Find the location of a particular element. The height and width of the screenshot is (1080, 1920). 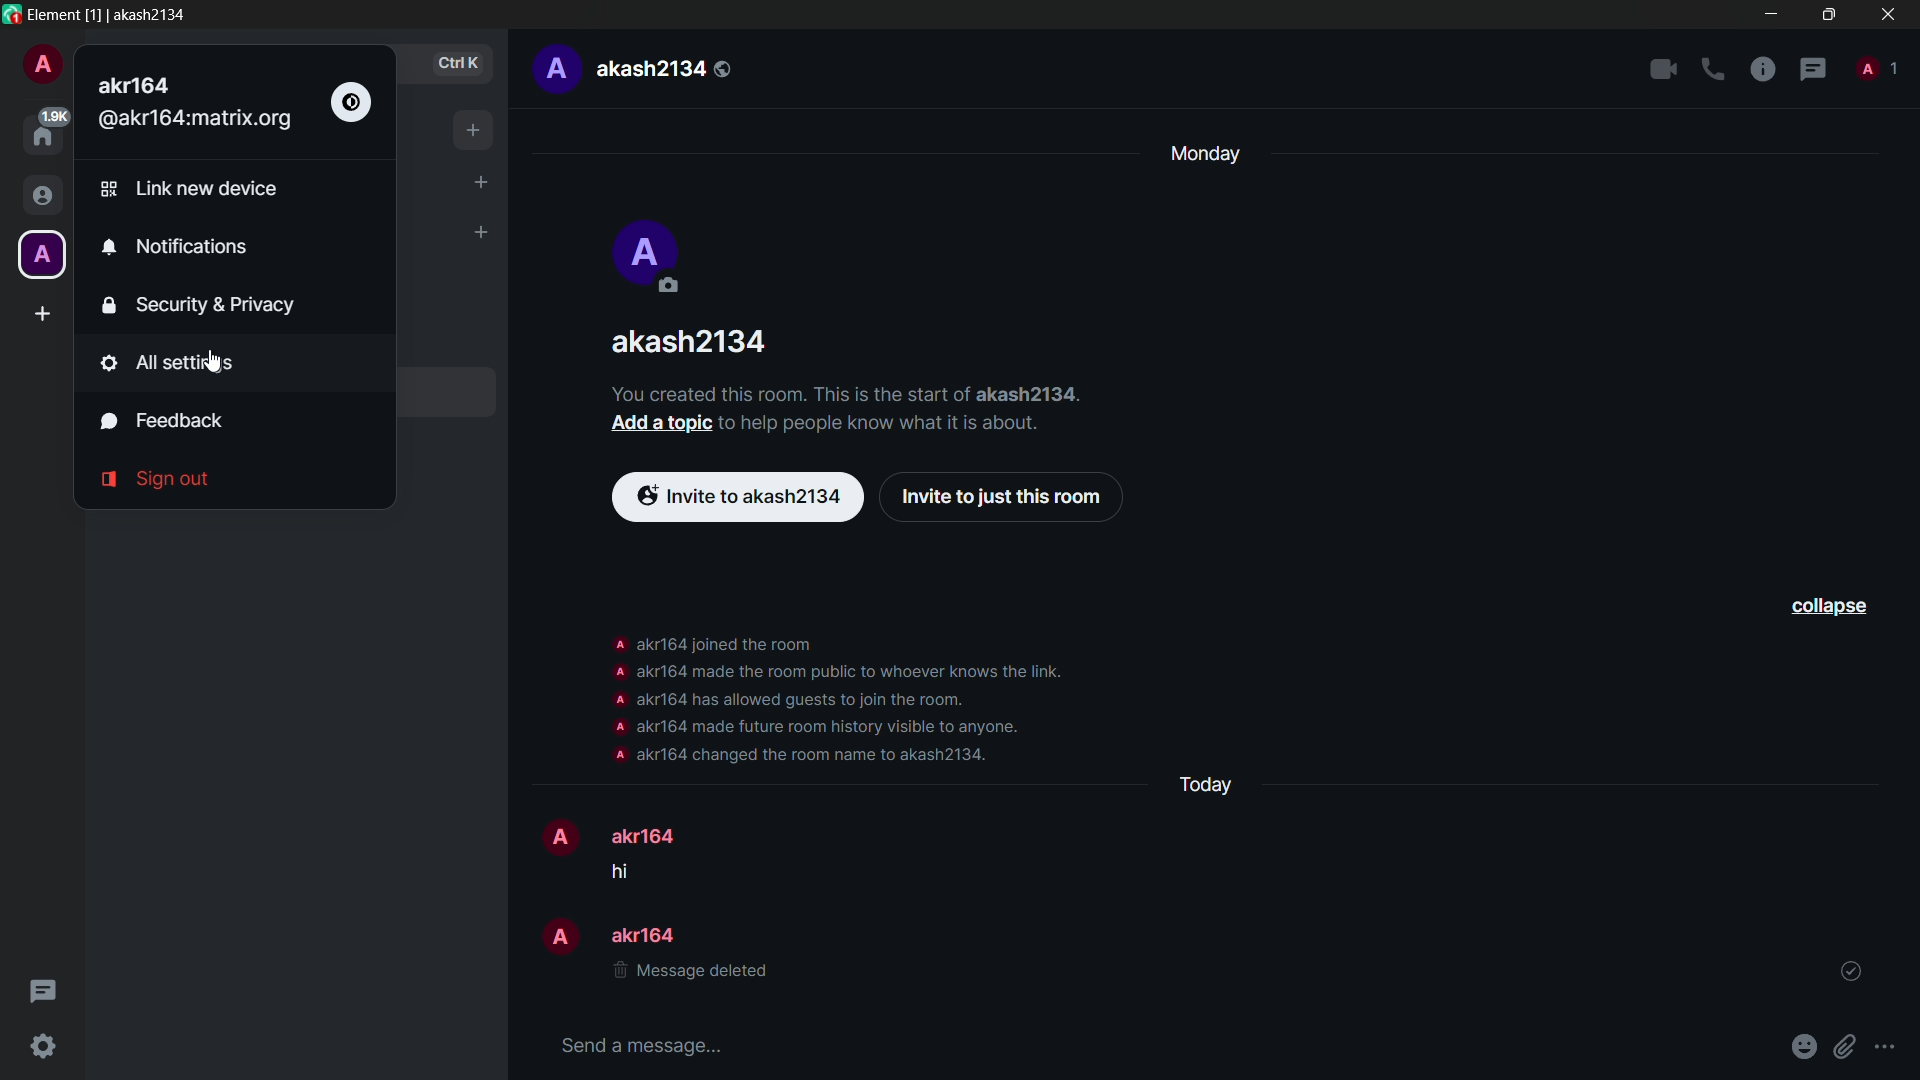

profile is located at coordinates (556, 835).